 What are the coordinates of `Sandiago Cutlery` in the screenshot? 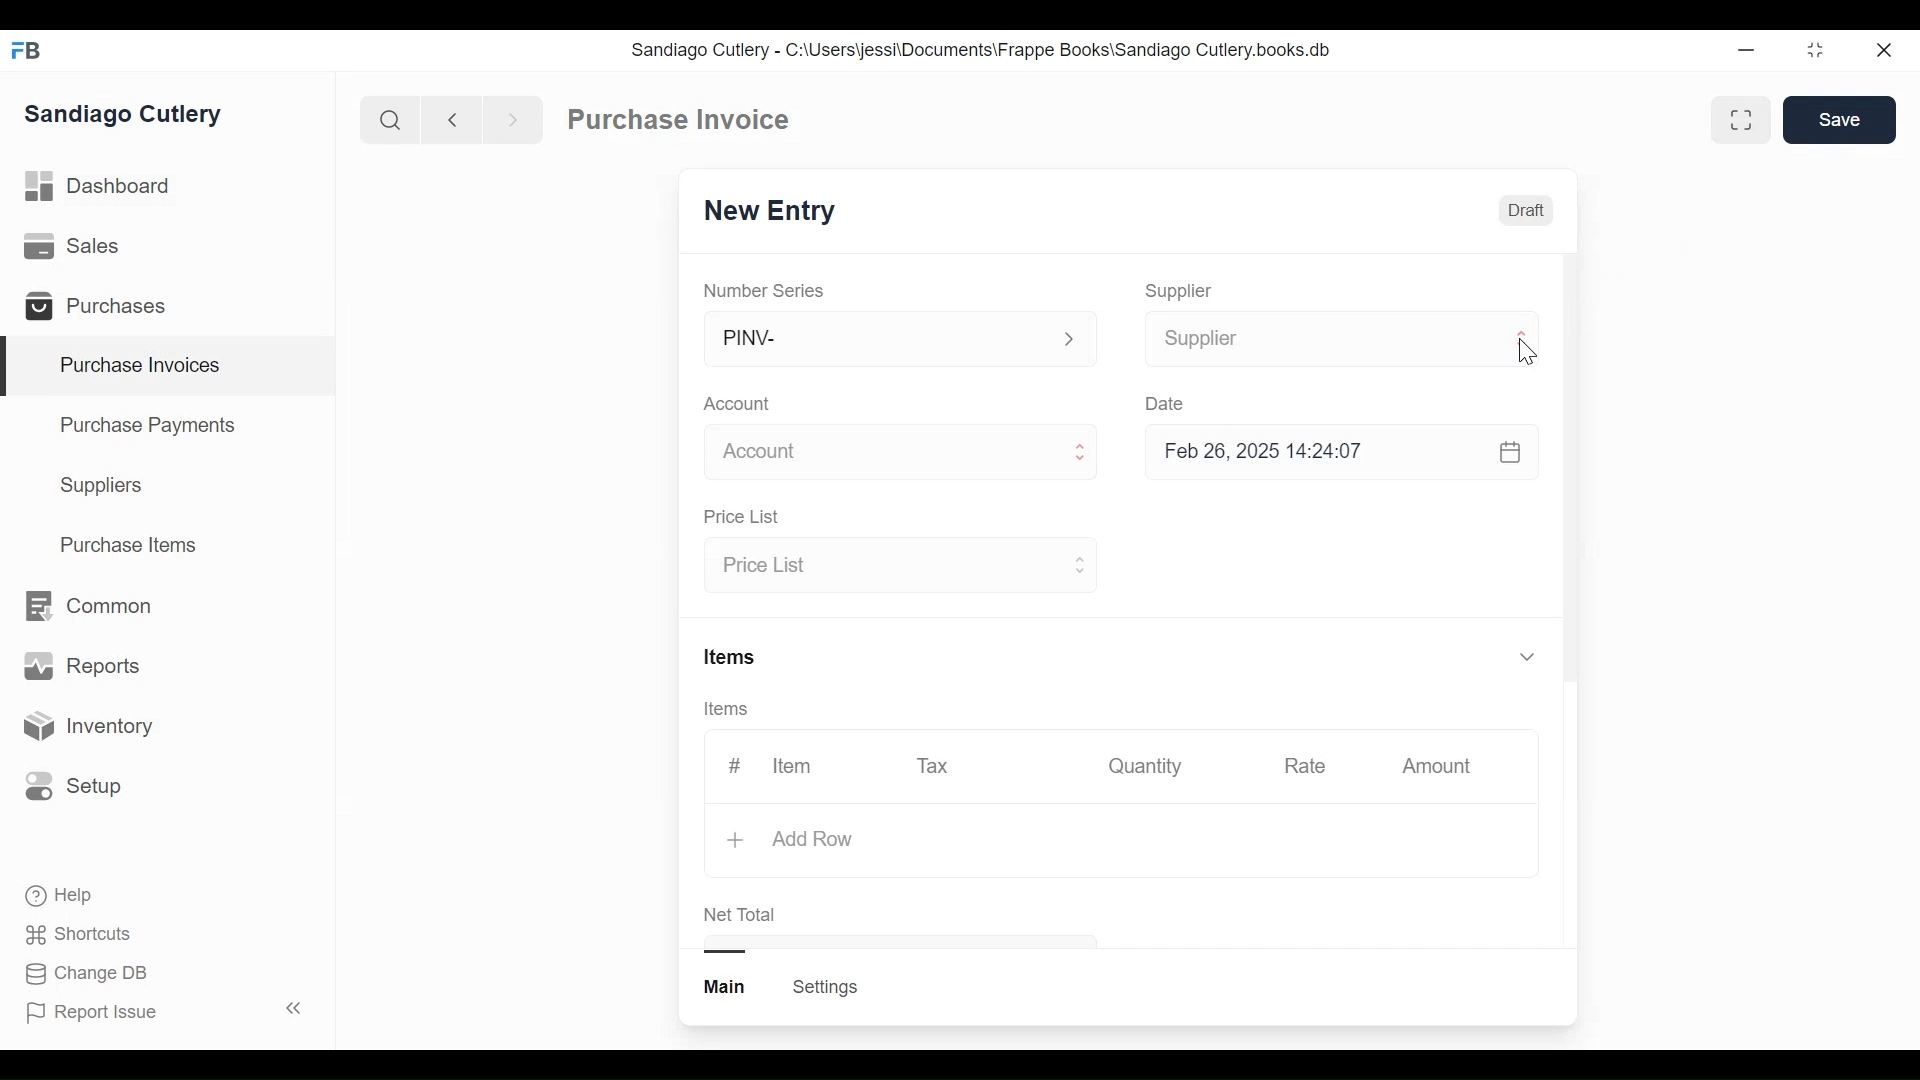 It's located at (126, 116).